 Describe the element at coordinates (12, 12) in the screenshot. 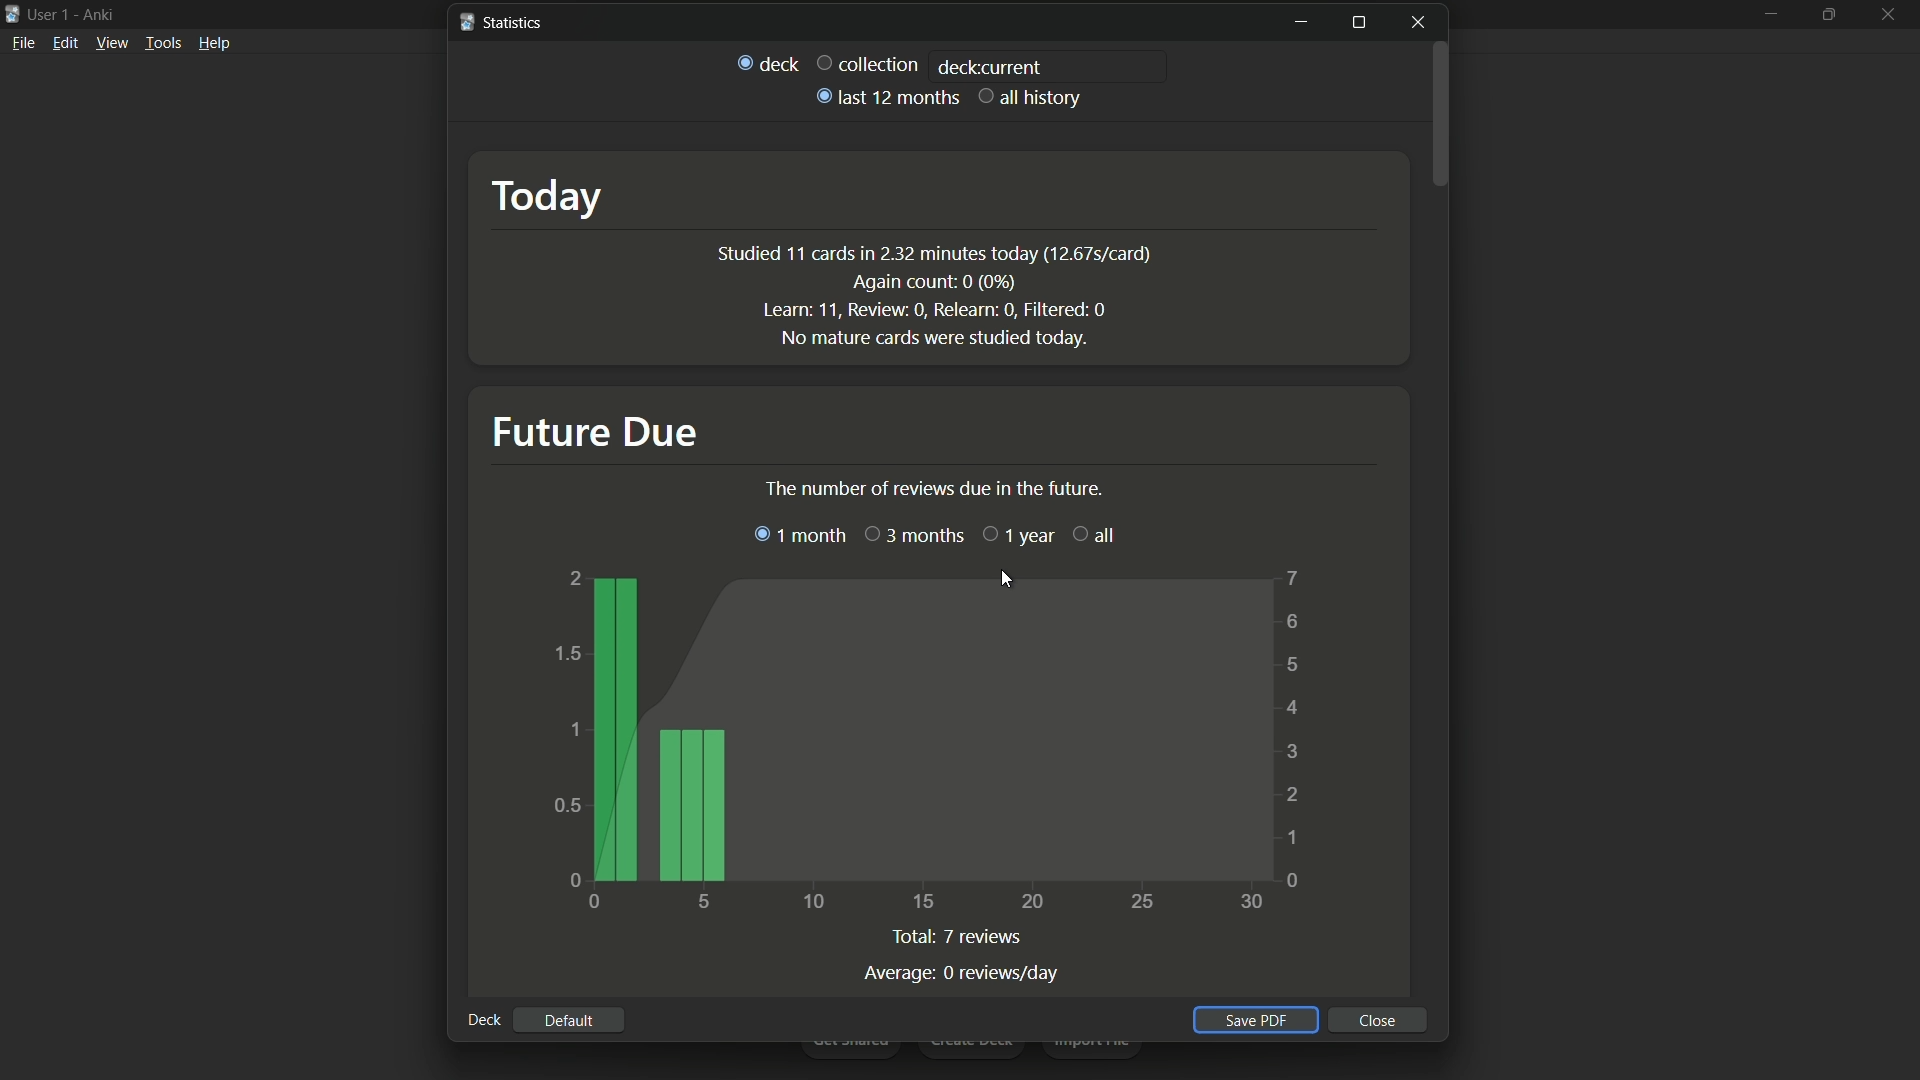

I see `app icon` at that location.